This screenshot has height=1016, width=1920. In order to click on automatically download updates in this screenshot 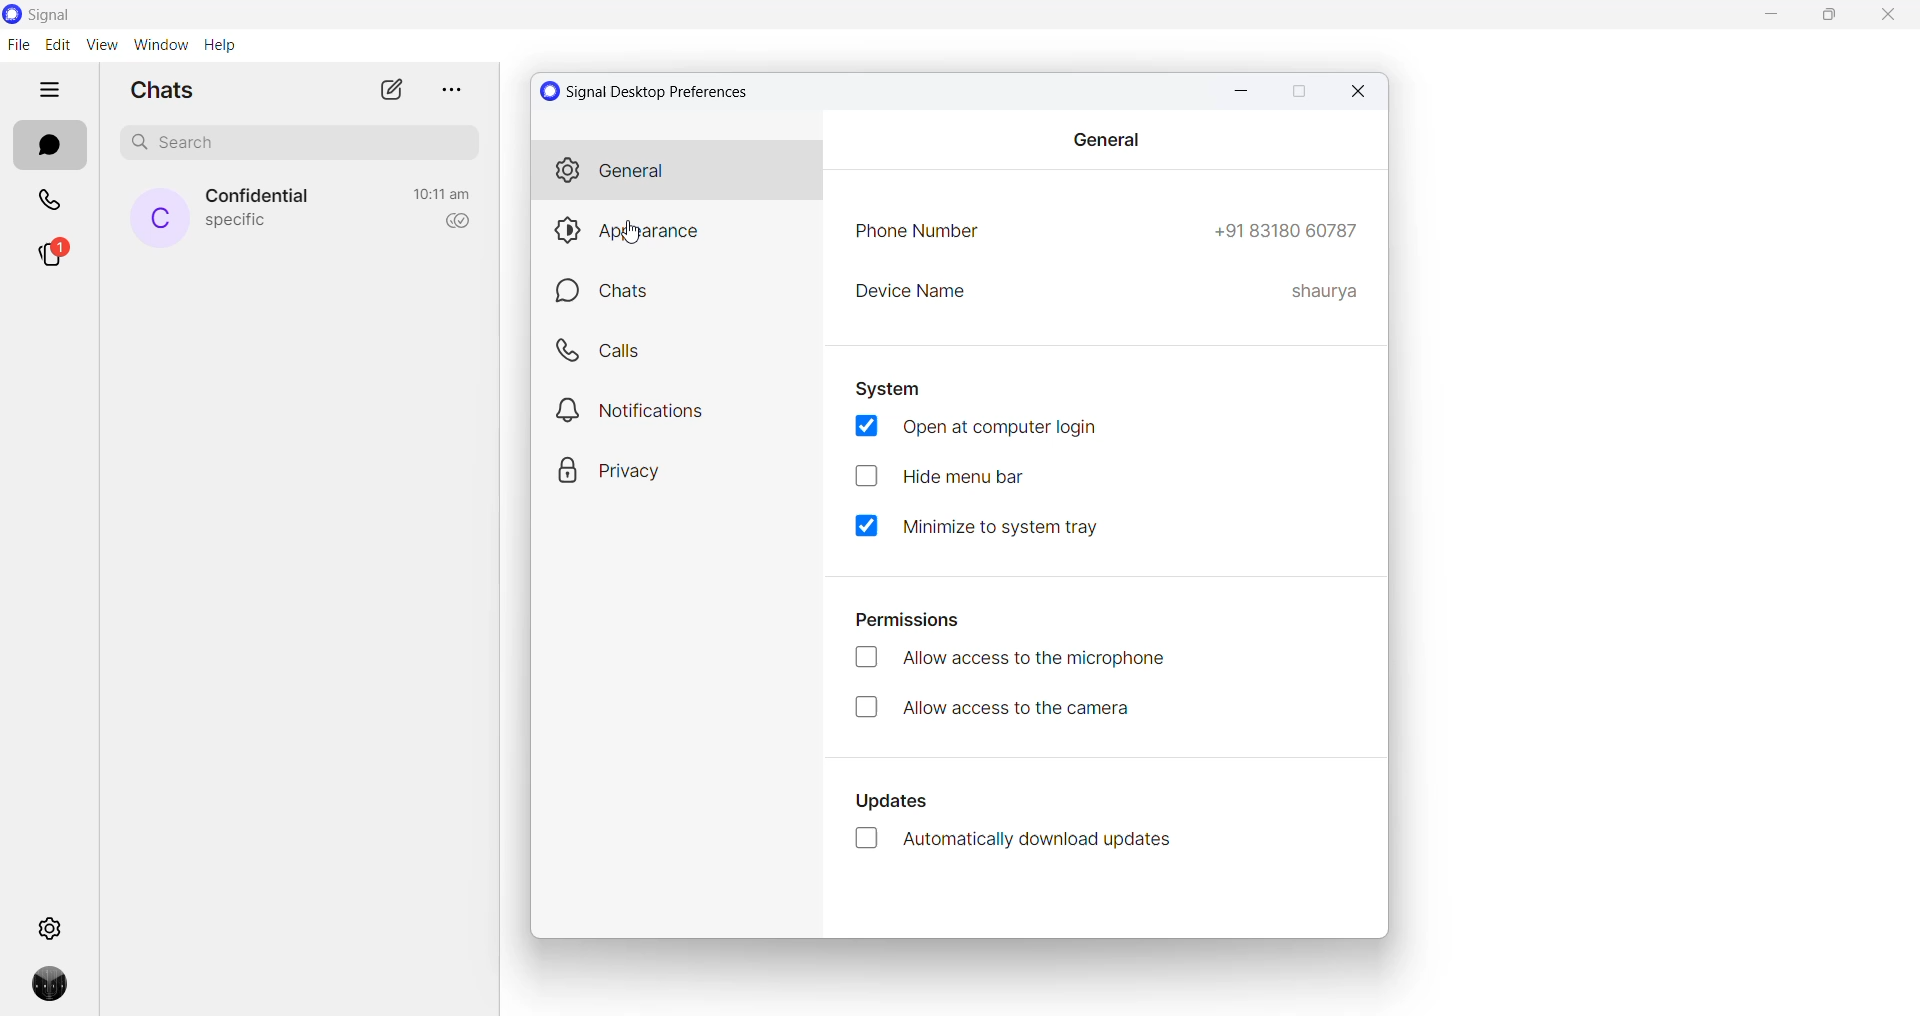, I will do `click(1024, 841)`.